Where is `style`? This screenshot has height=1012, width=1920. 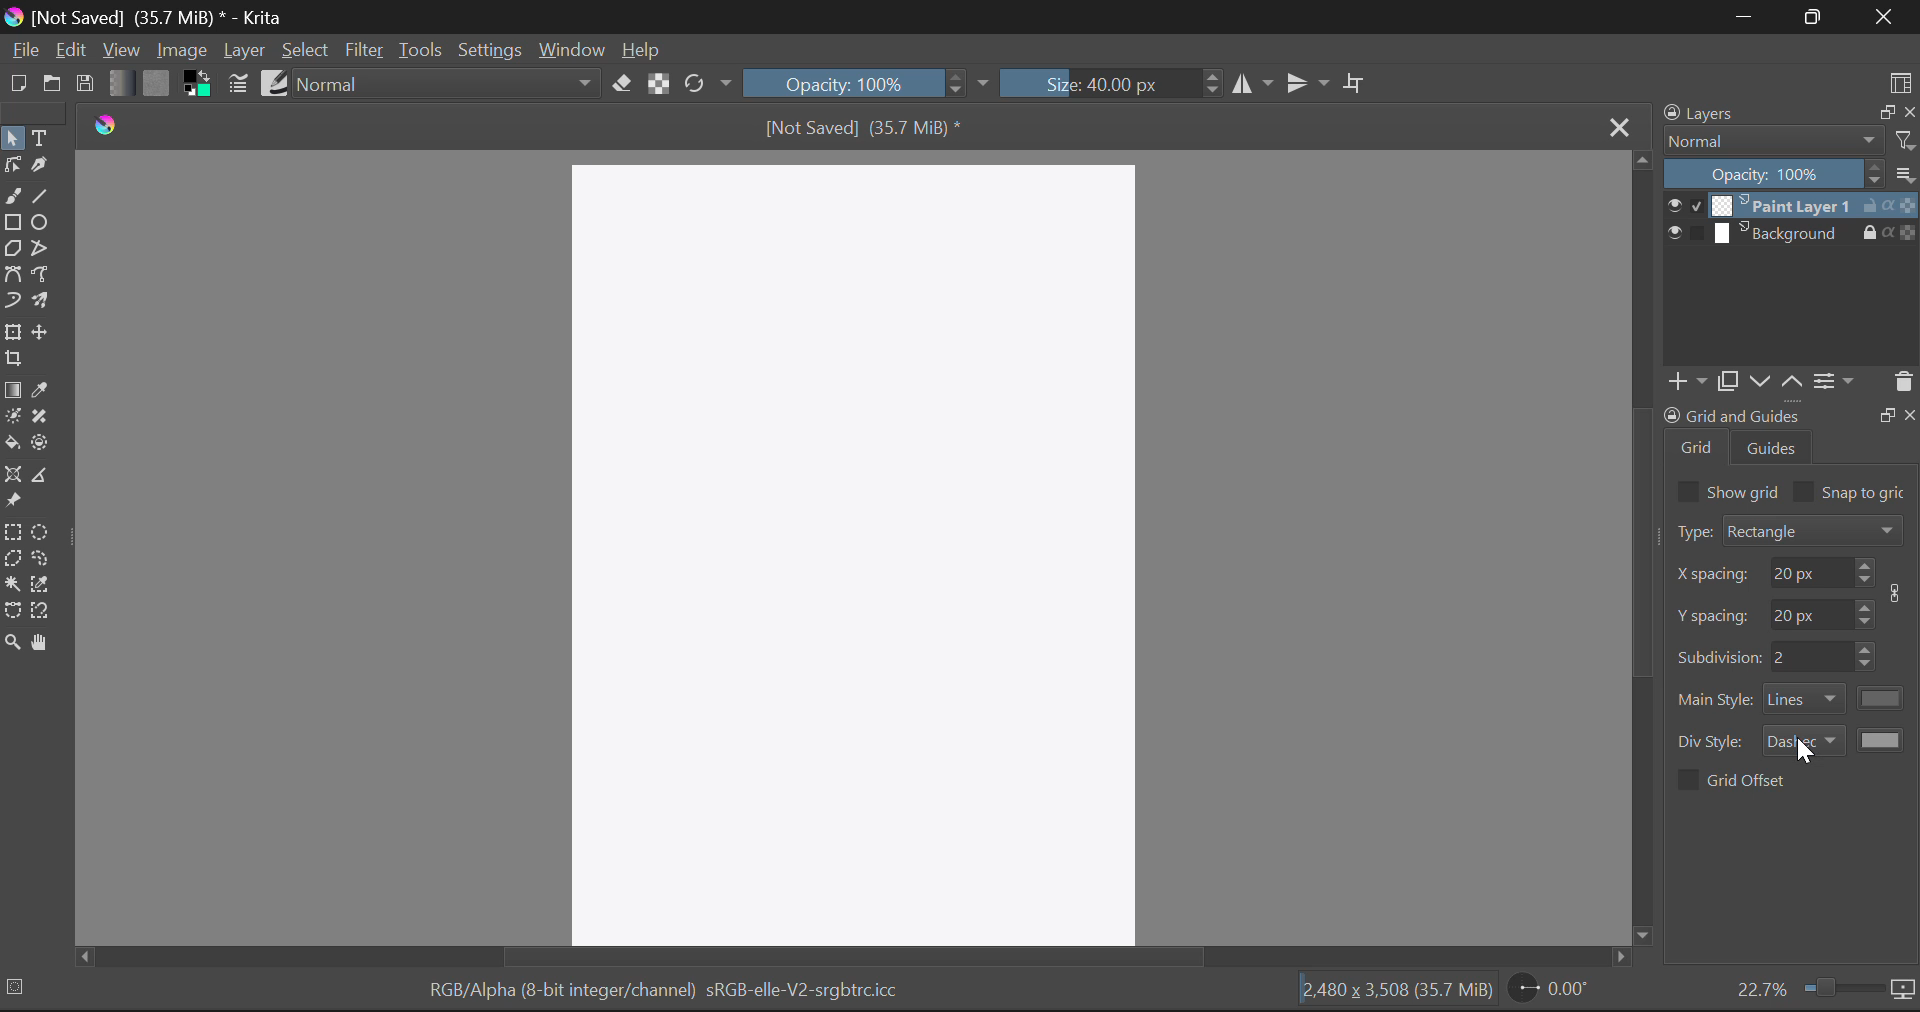
style is located at coordinates (1804, 739).